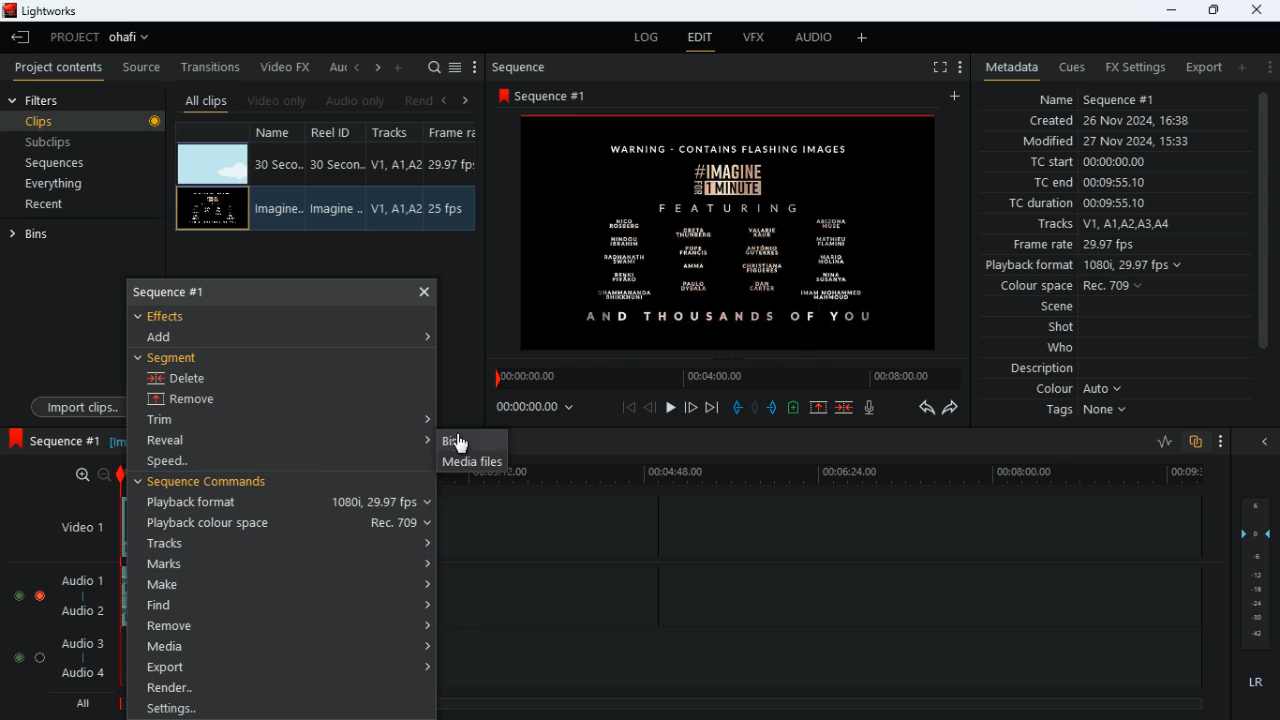 This screenshot has height=720, width=1280. What do you see at coordinates (41, 596) in the screenshot?
I see `toggle` at bounding box center [41, 596].